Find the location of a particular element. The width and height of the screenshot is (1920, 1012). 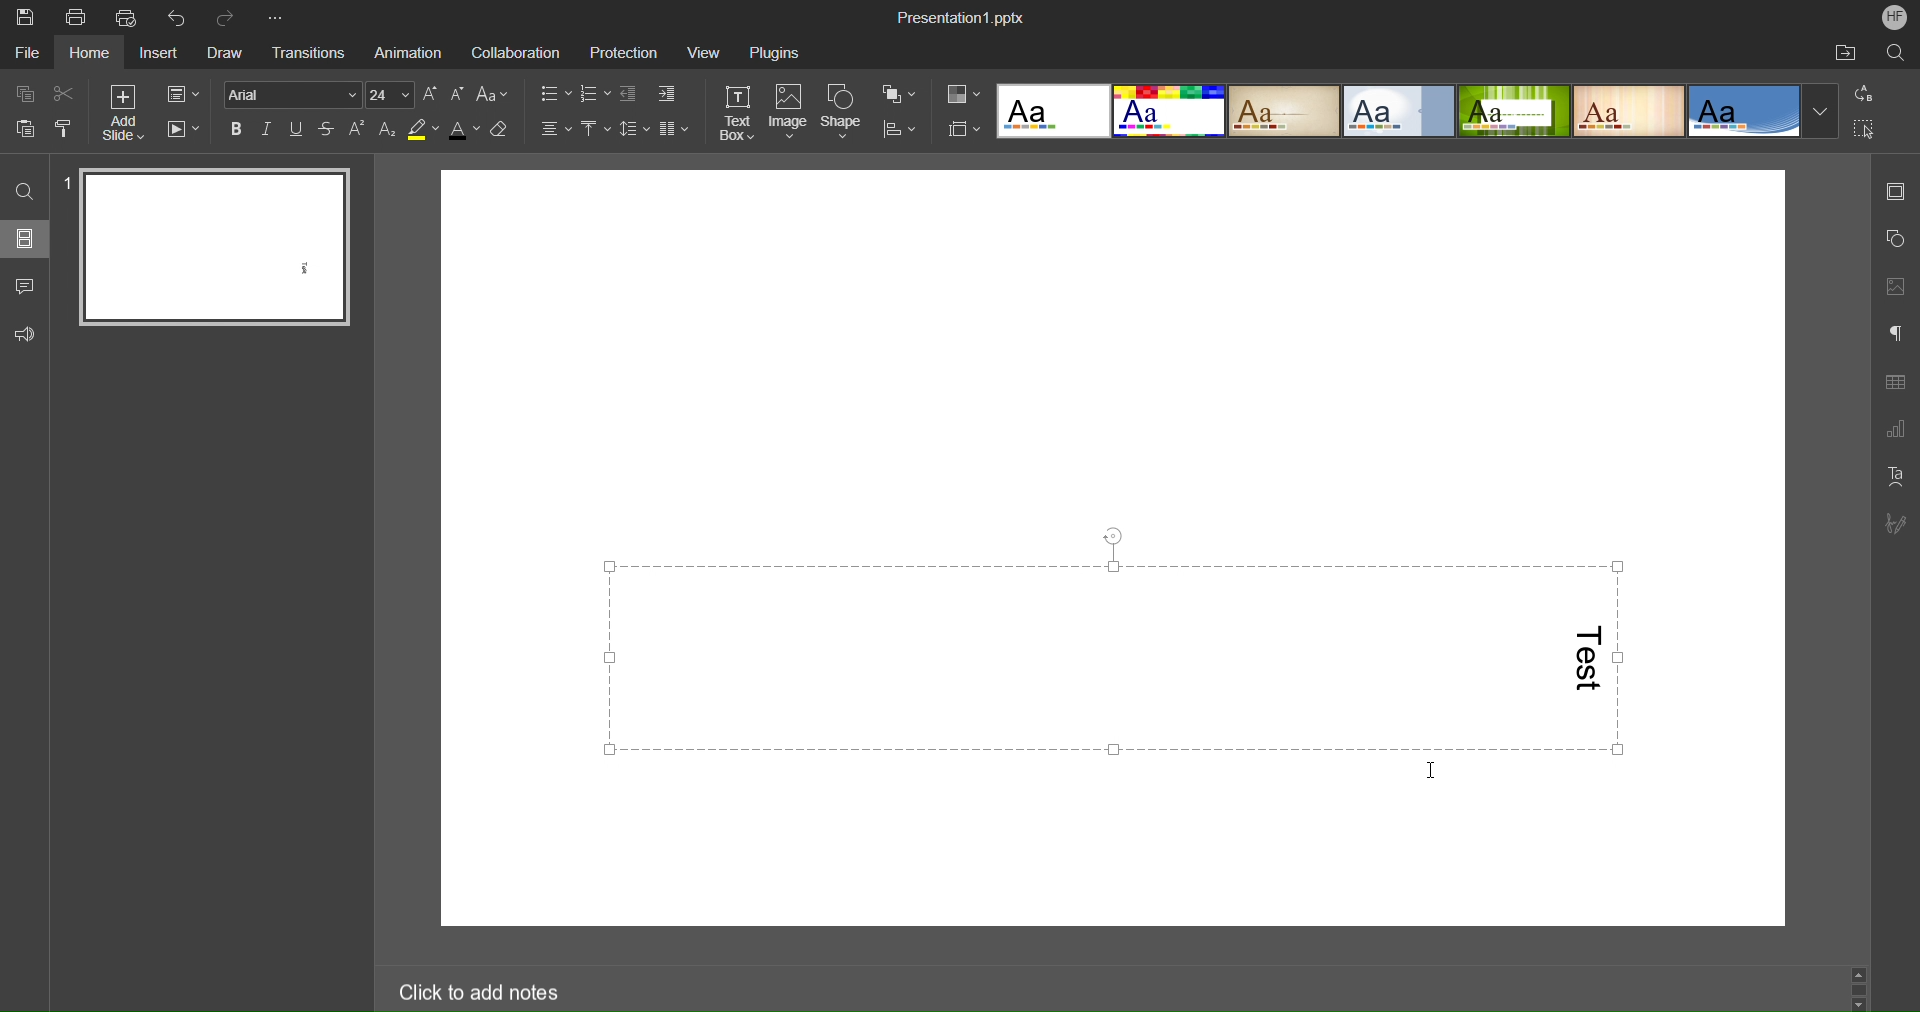

Text Art is located at coordinates (1895, 476).